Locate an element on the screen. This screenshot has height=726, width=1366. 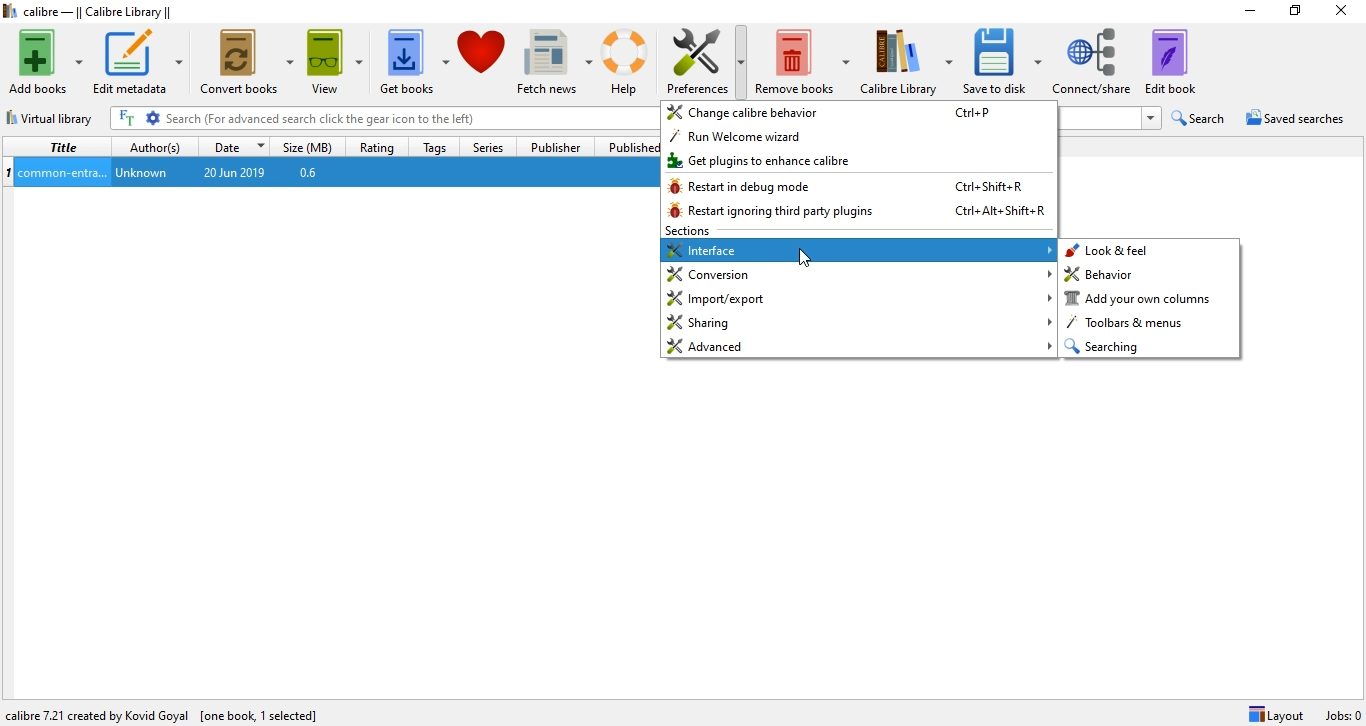
Close is located at coordinates (1345, 13).